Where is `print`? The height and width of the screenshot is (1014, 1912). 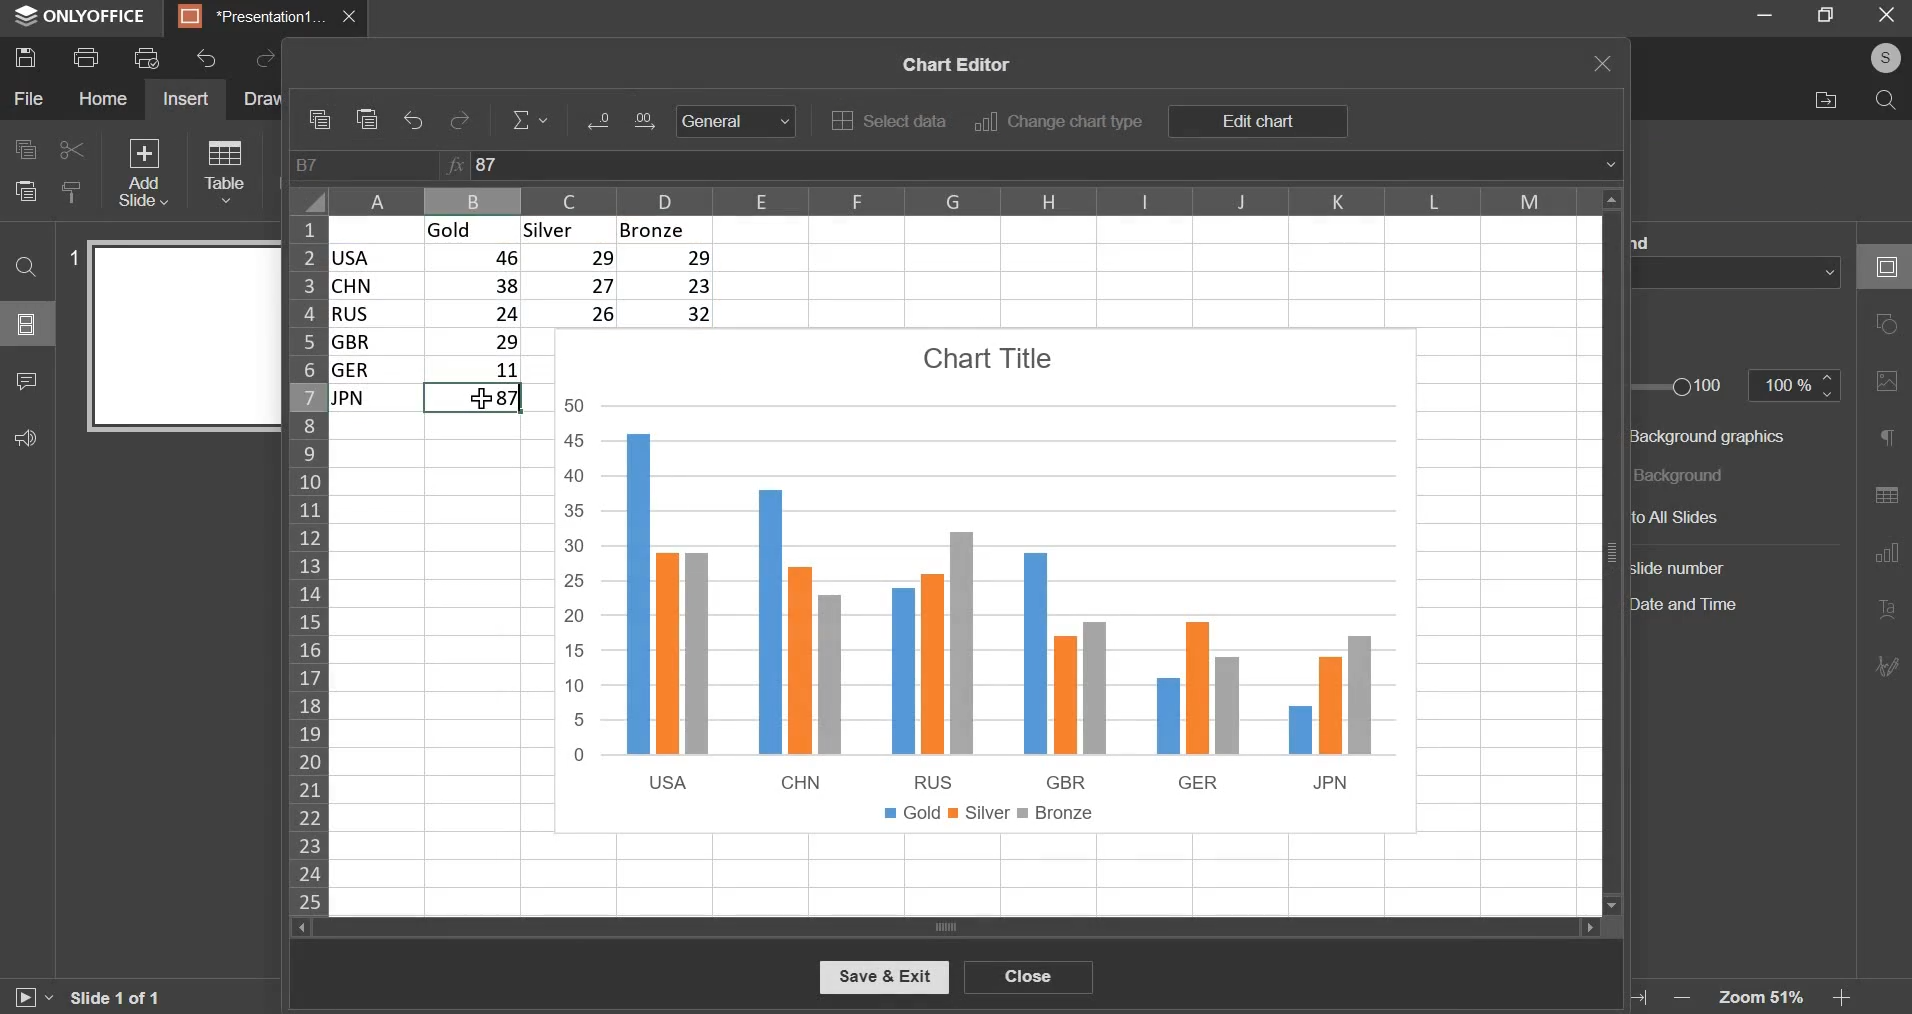
print is located at coordinates (85, 58).